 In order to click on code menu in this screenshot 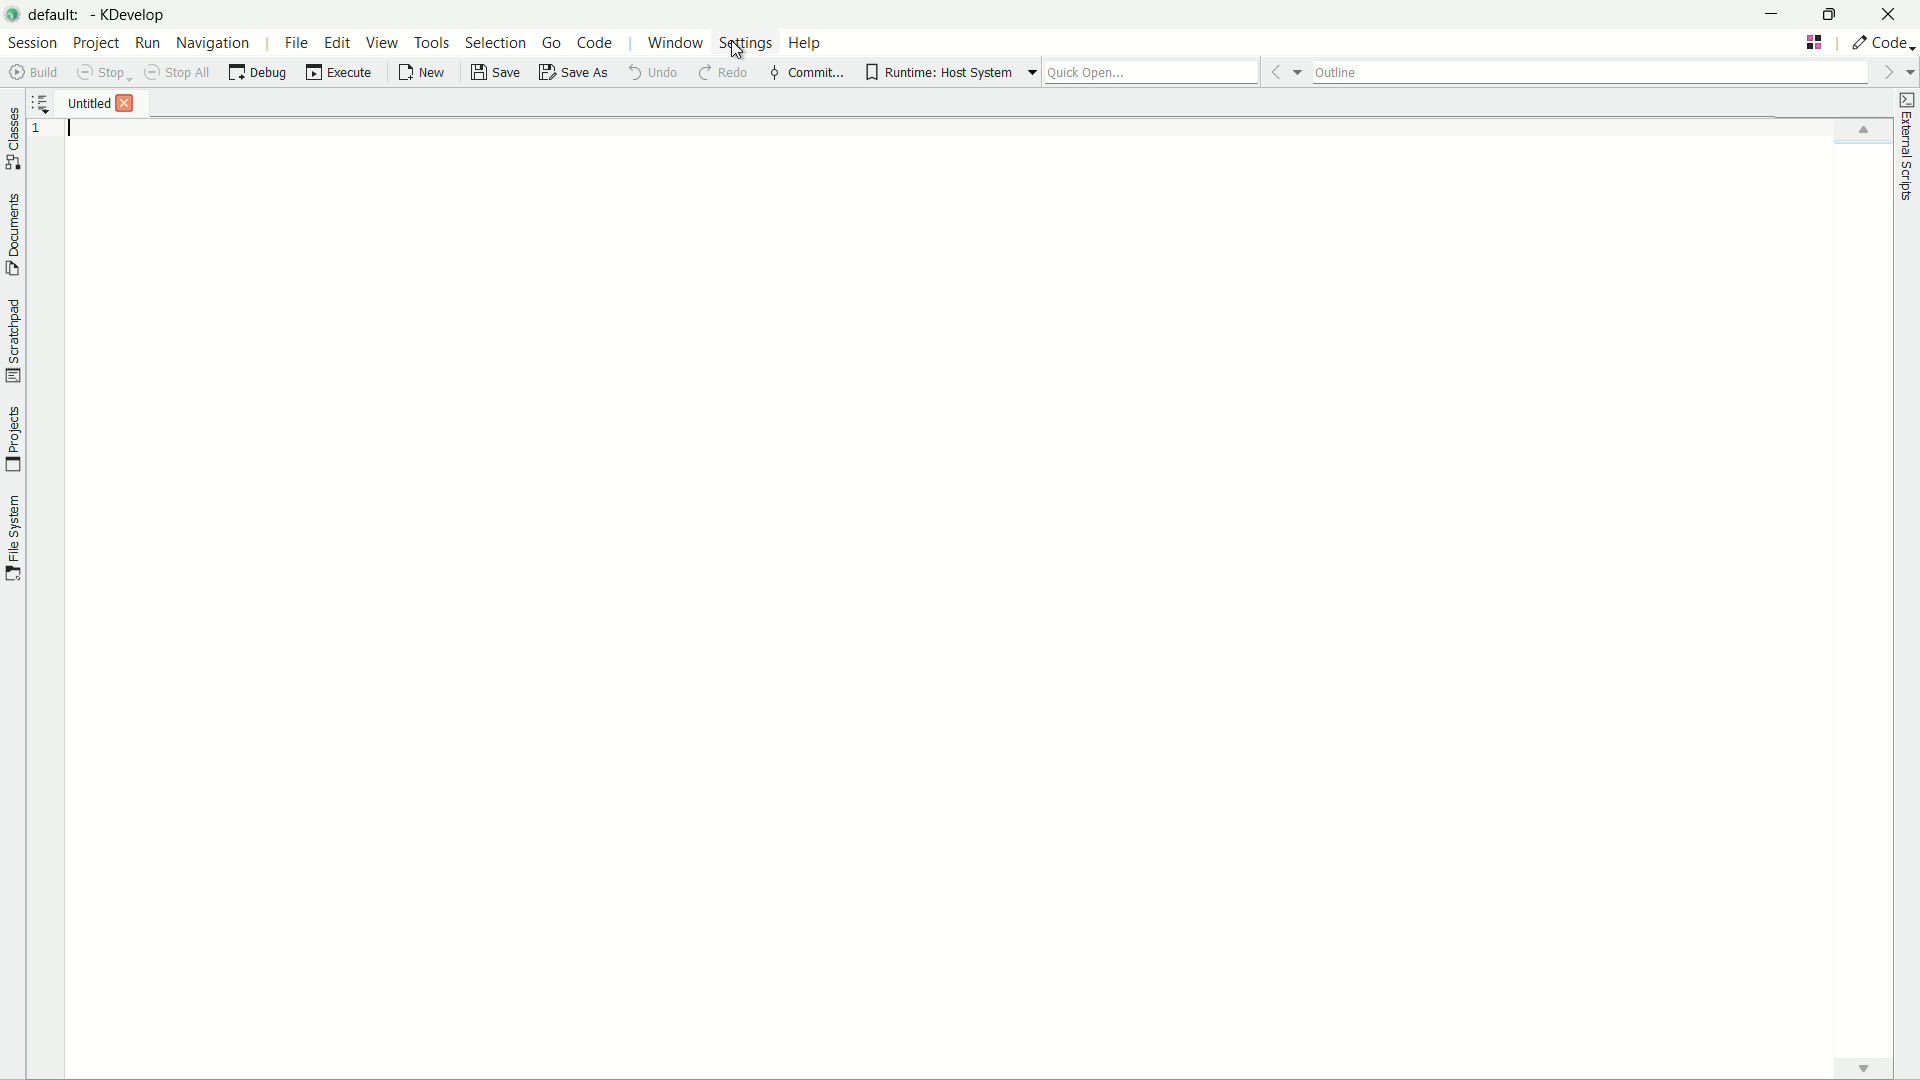, I will do `click(596, 44)`.